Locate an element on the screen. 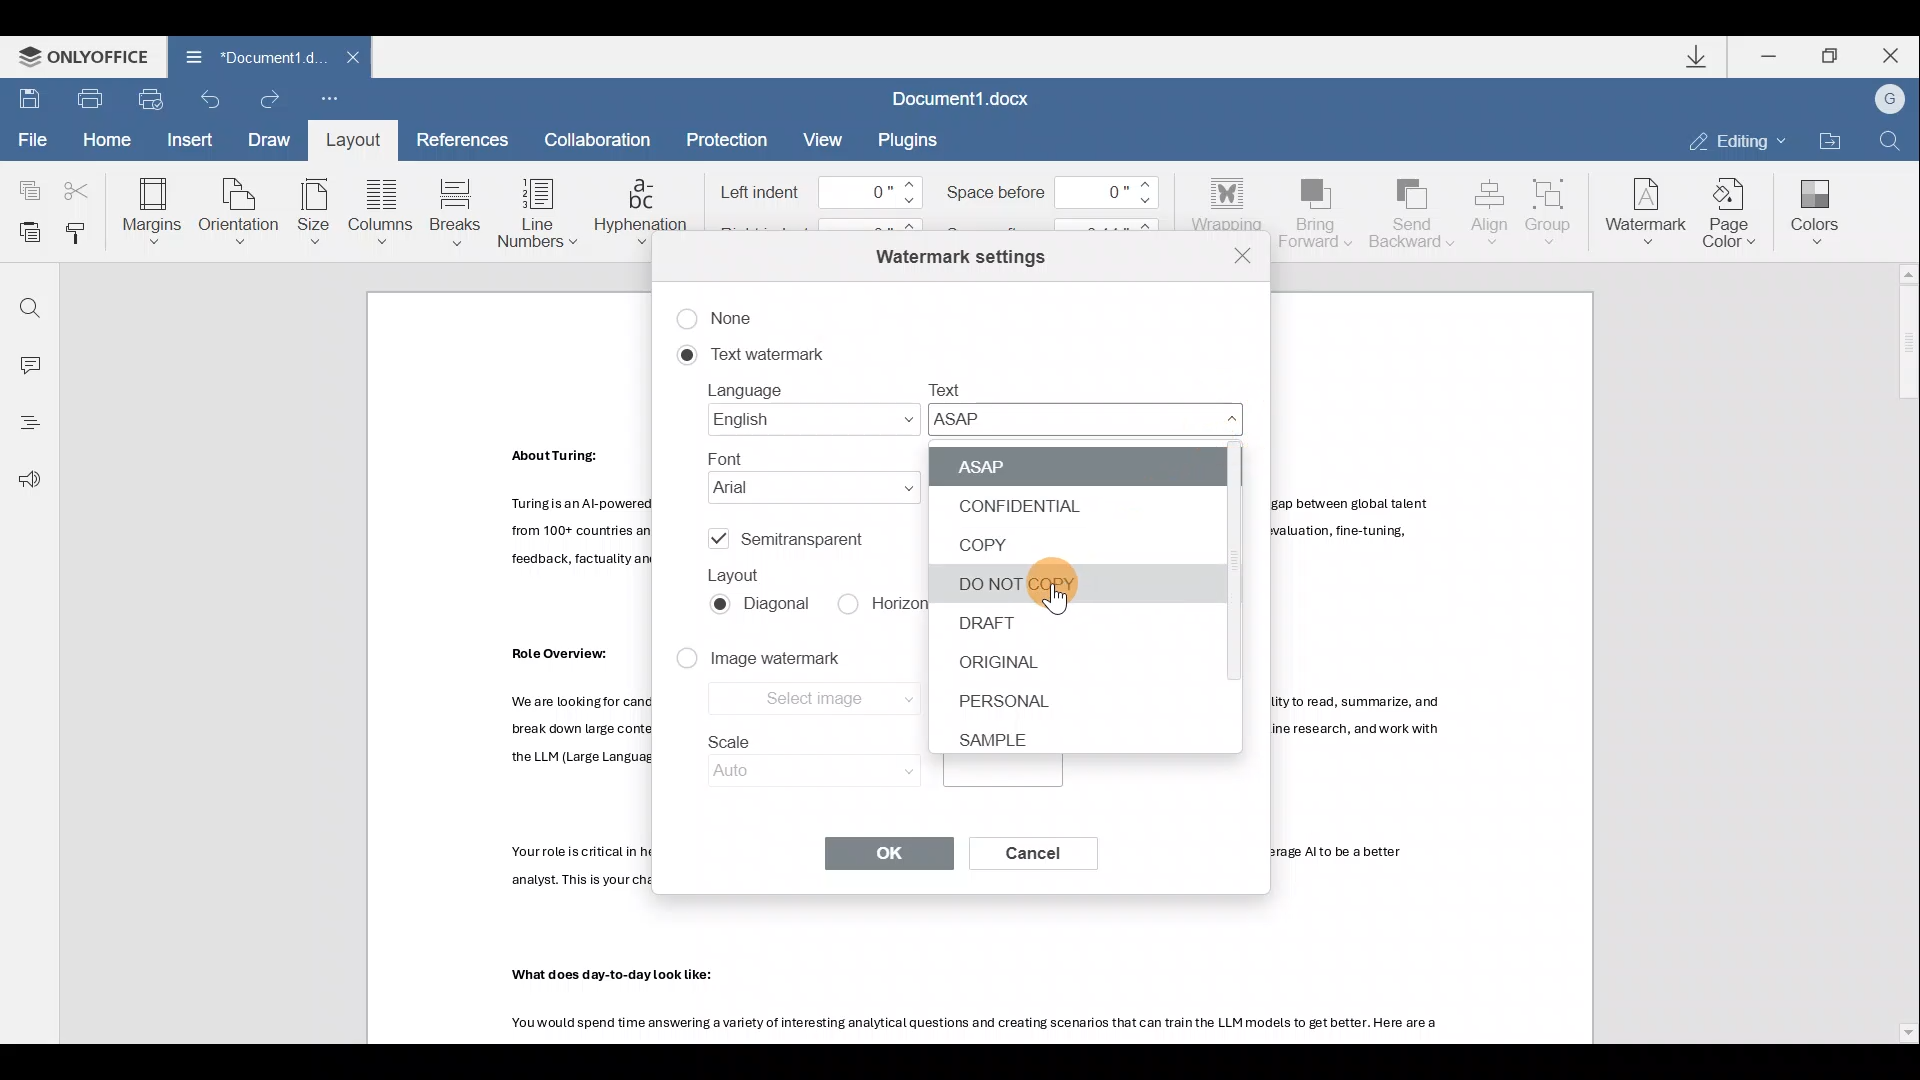  Editing mode is located at coordinates (1733, 139).